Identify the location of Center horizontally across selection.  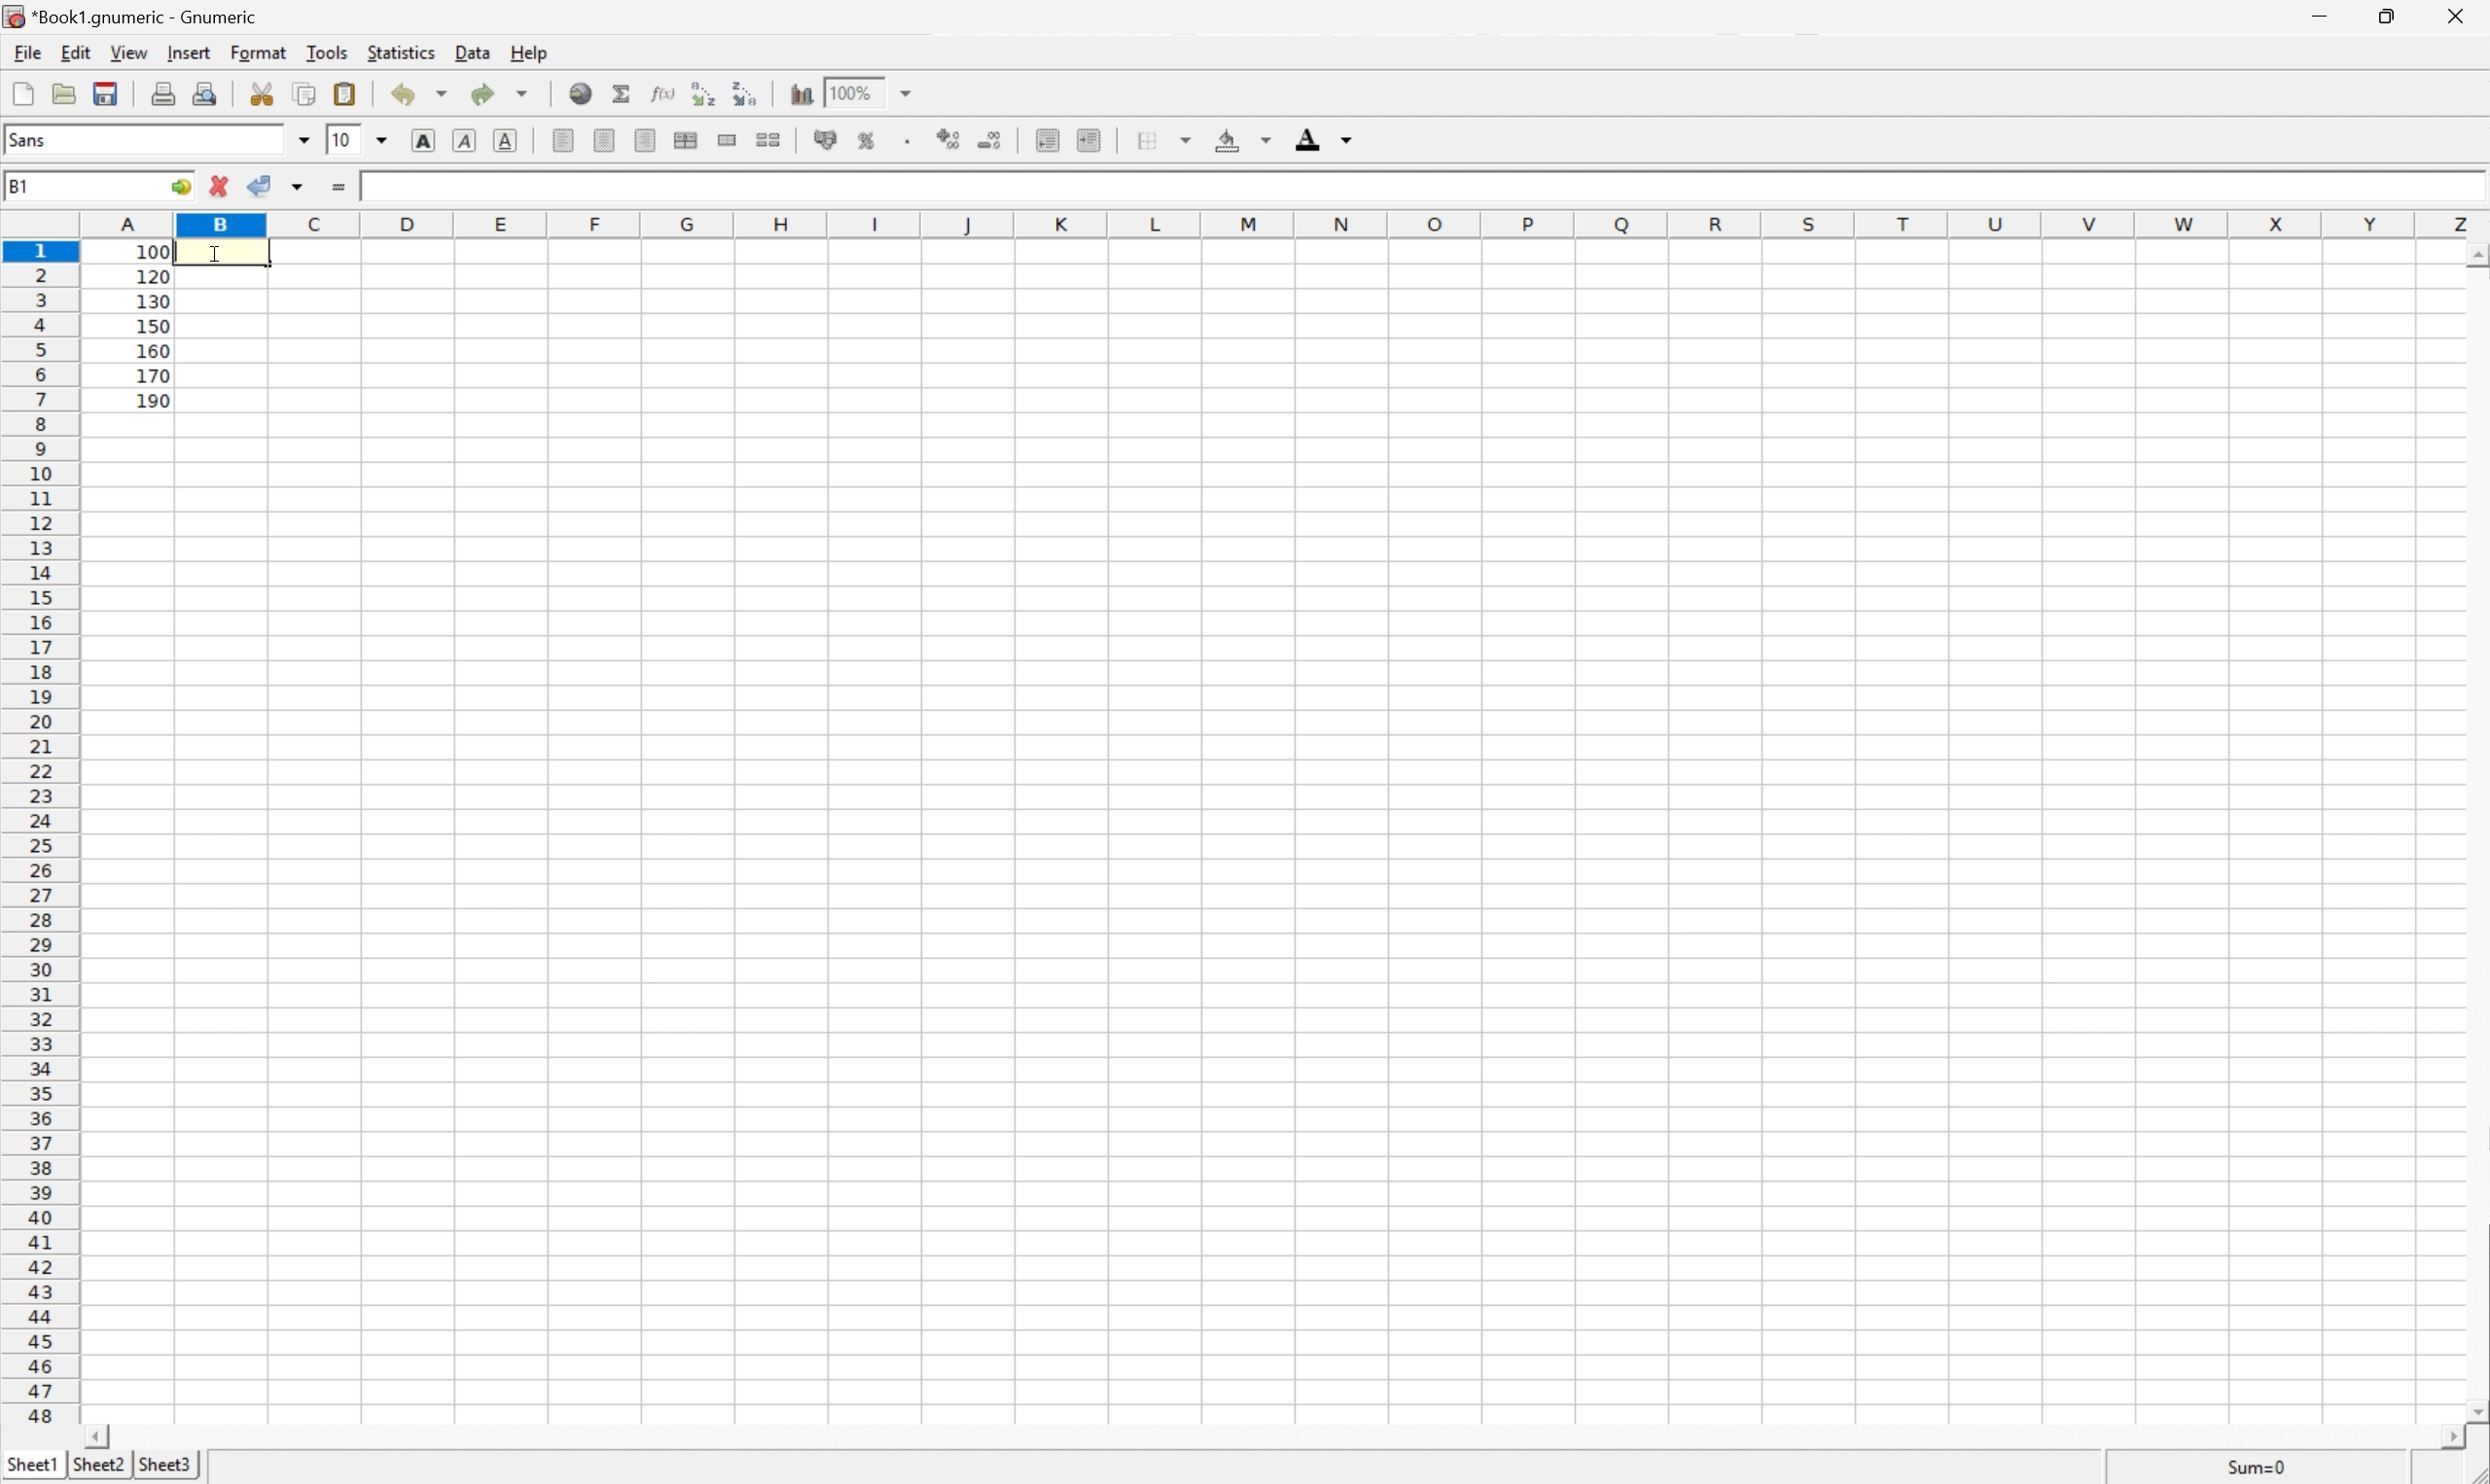
(685, 140).